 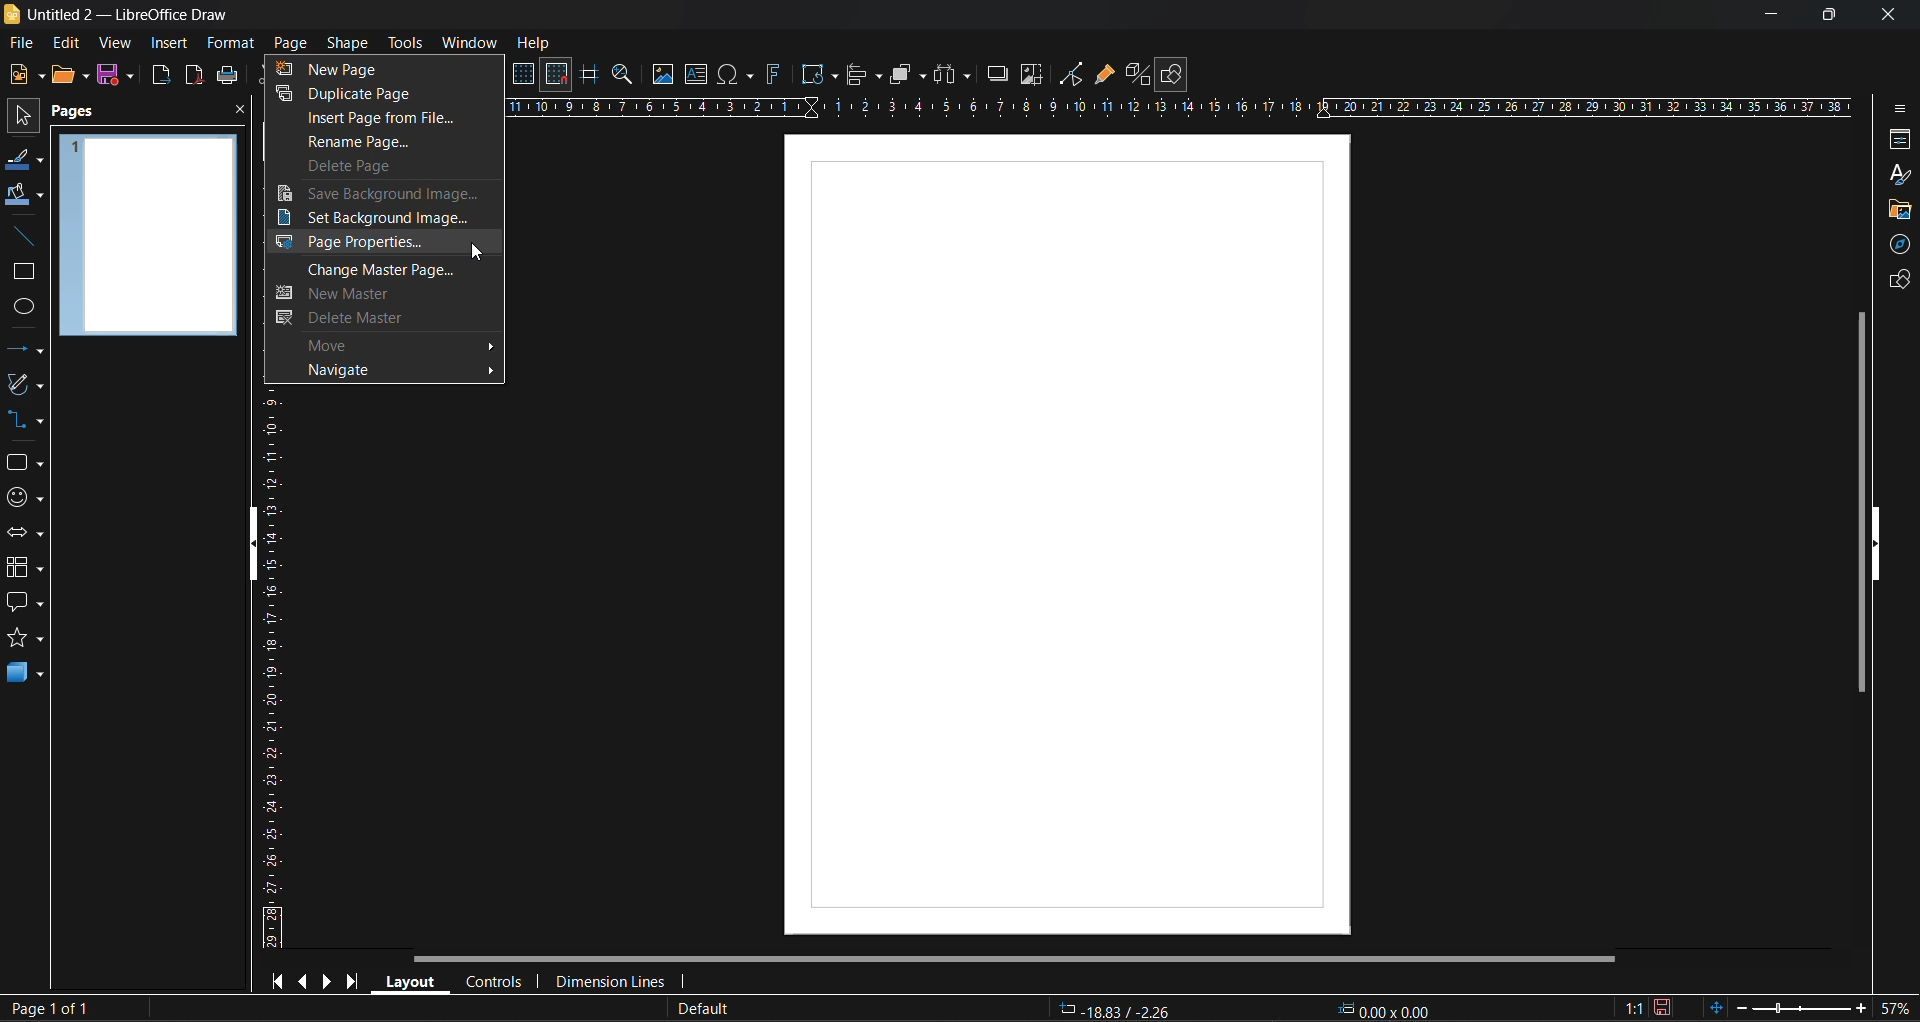 I want to click on sidebar settings, so click(x=1903, y=109).